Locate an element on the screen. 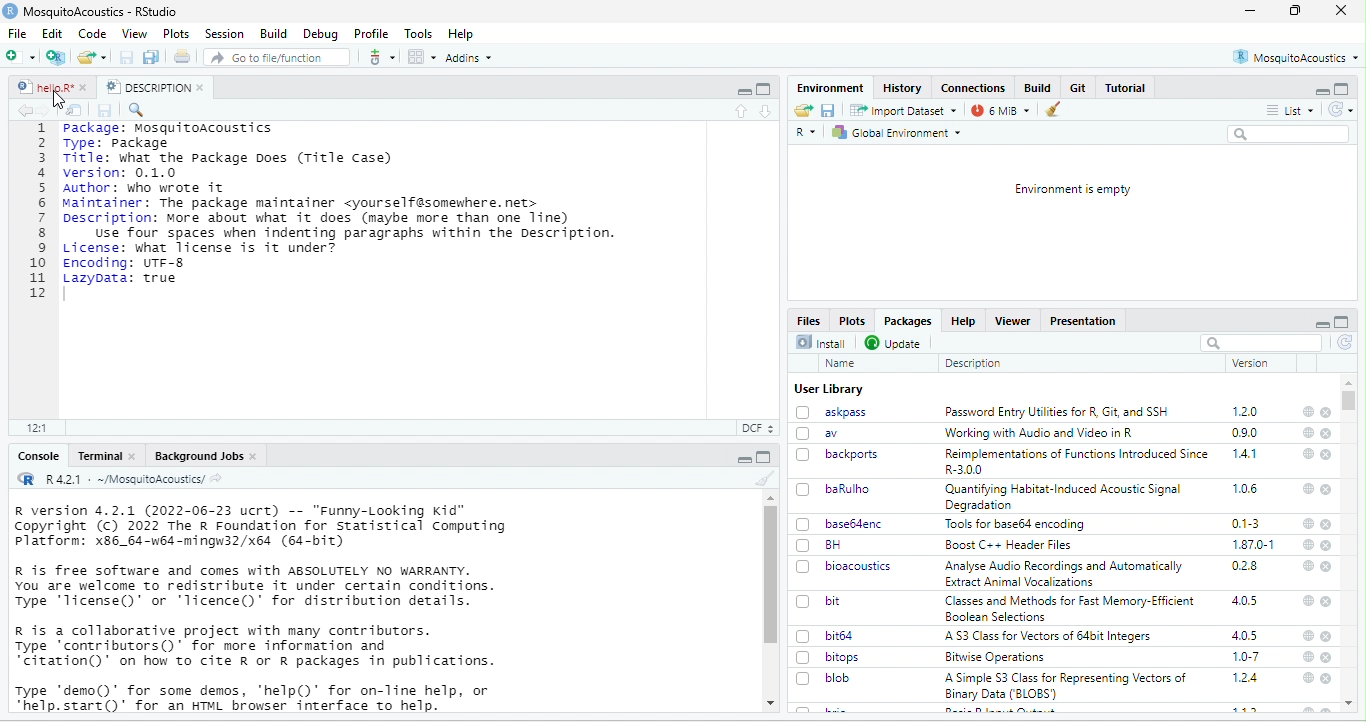 The image size is (1366, 722). Environment is located at coordinates (828, 87).